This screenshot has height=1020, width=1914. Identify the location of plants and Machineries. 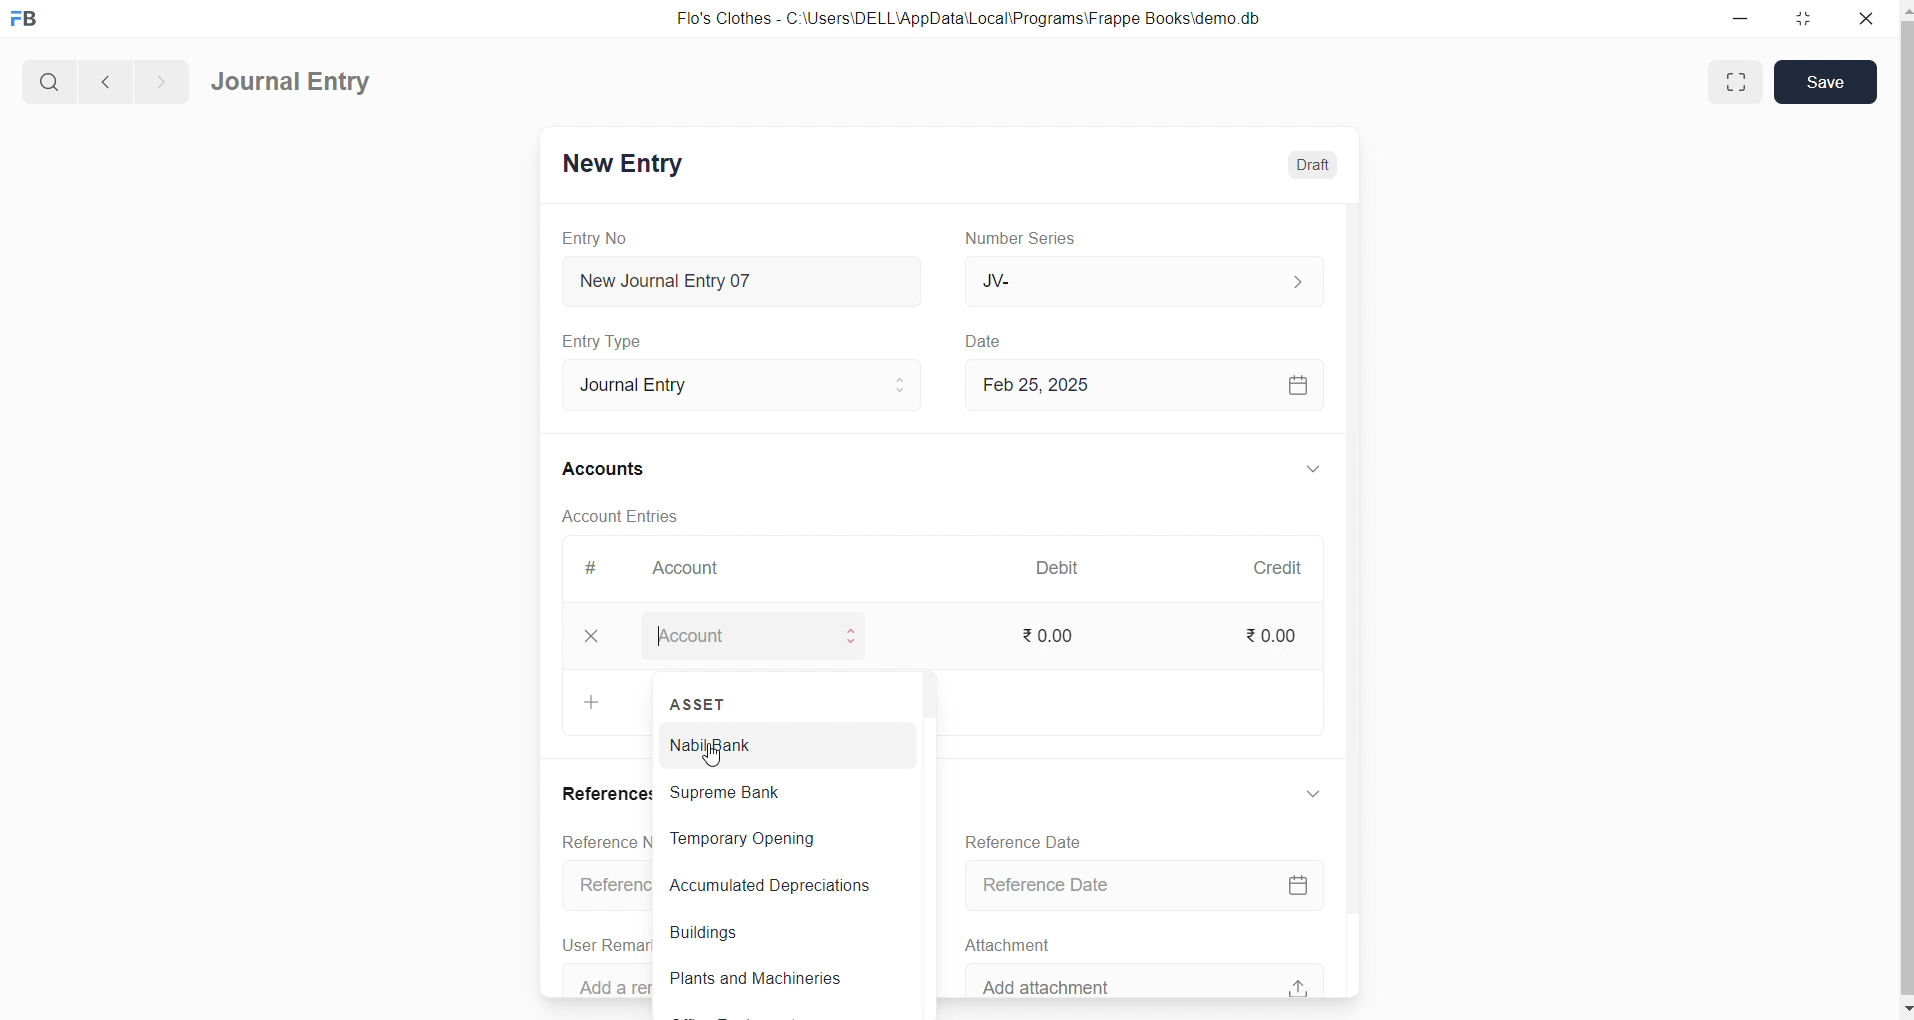
(774, 980).